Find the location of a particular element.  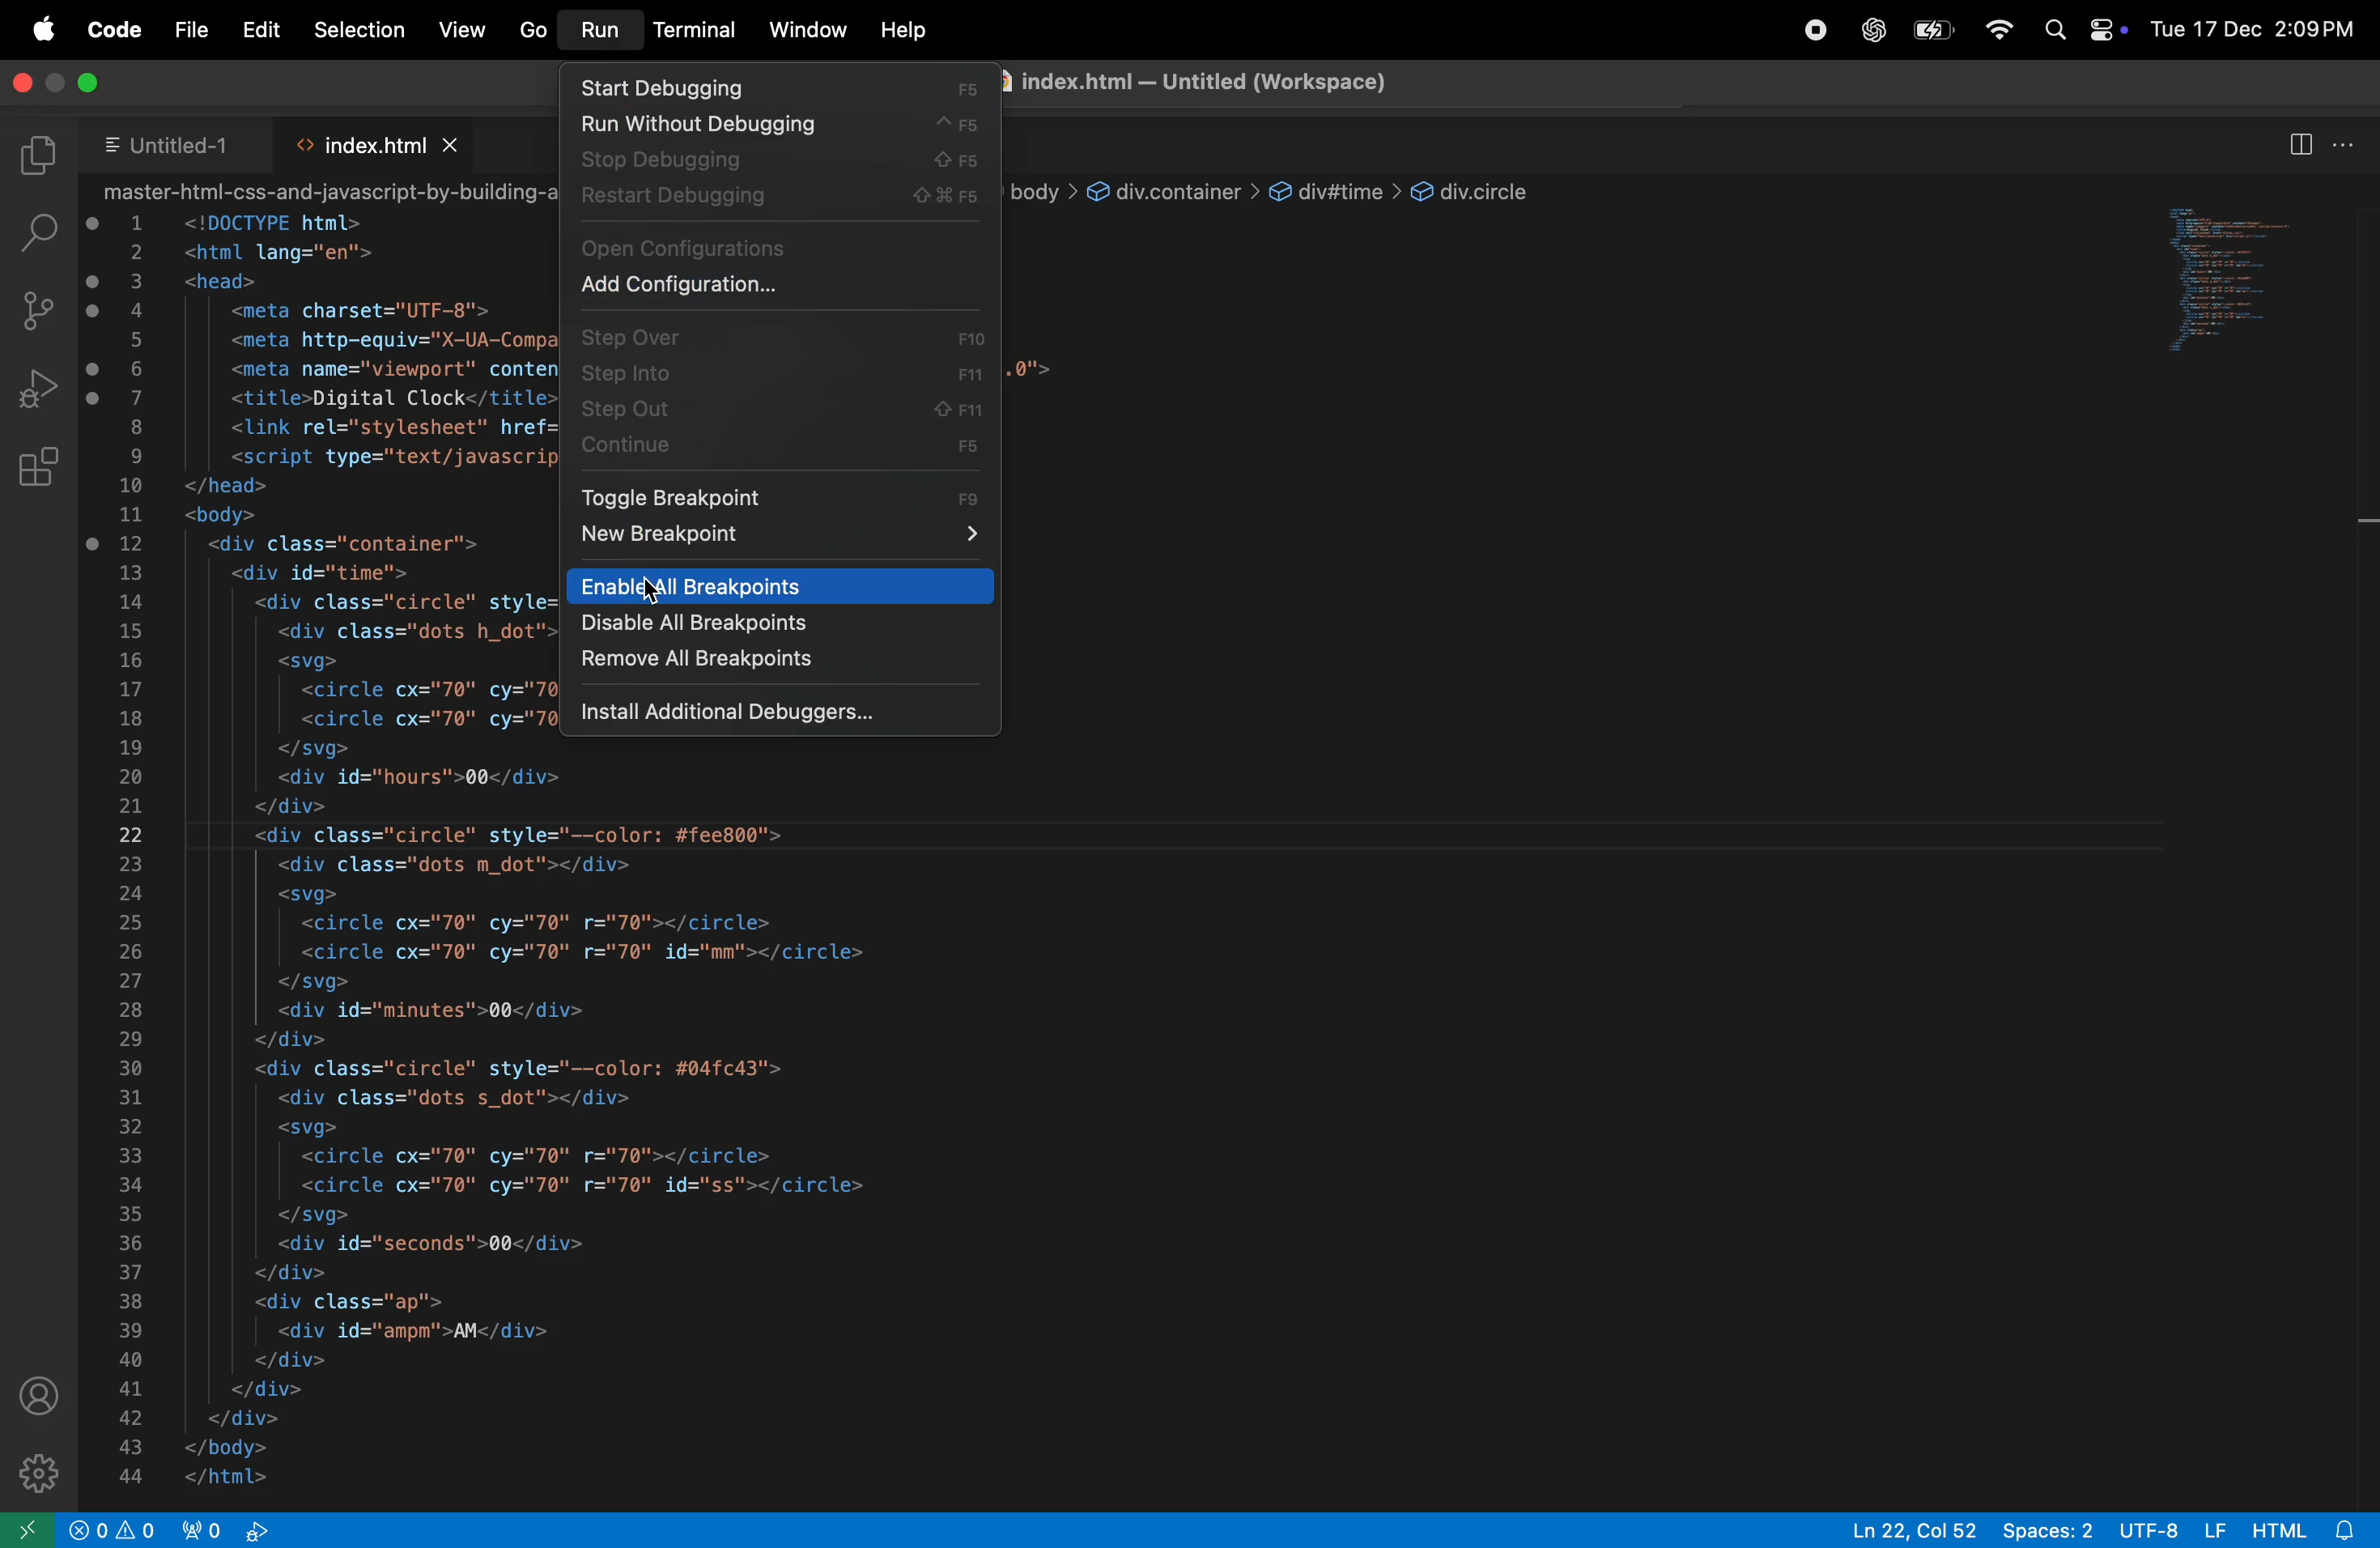

remove all breapoints is located at coordinates (784, 662).